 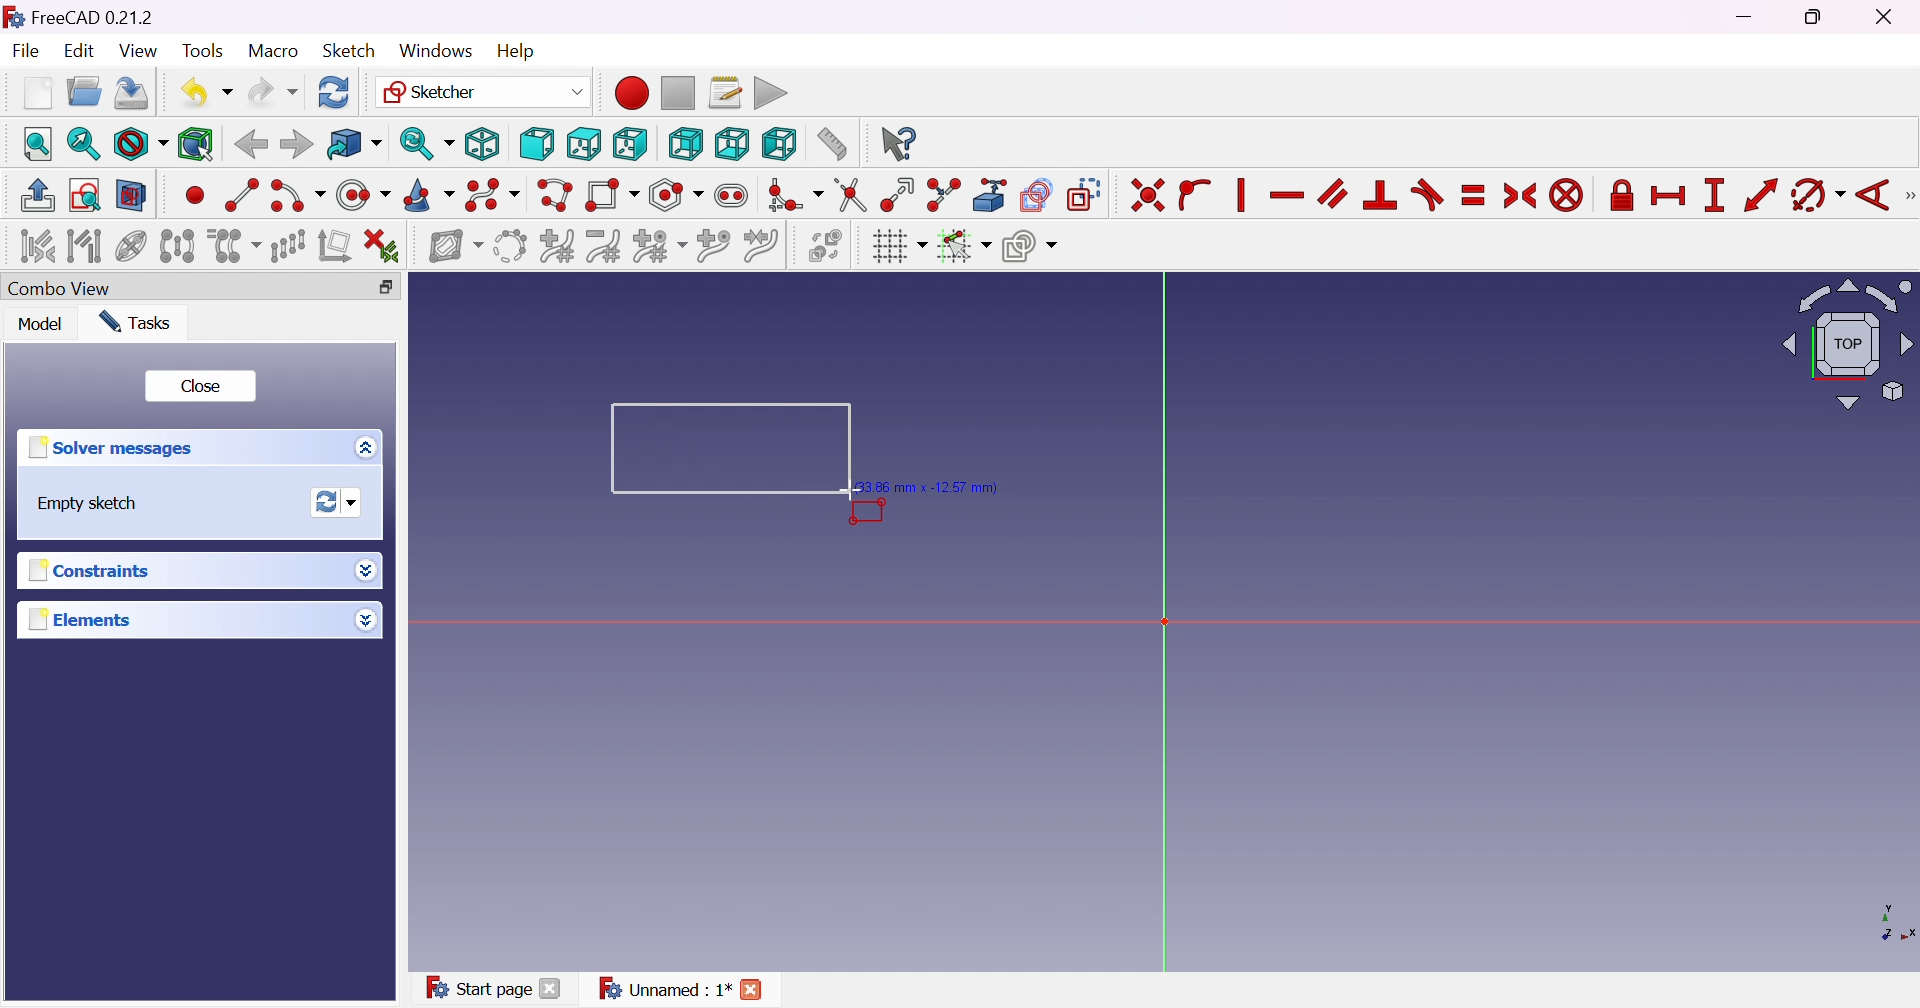 What do you see at coordinates (65, 290) in the screenshot?
I see `Combo` at bounding box center [65, 290].